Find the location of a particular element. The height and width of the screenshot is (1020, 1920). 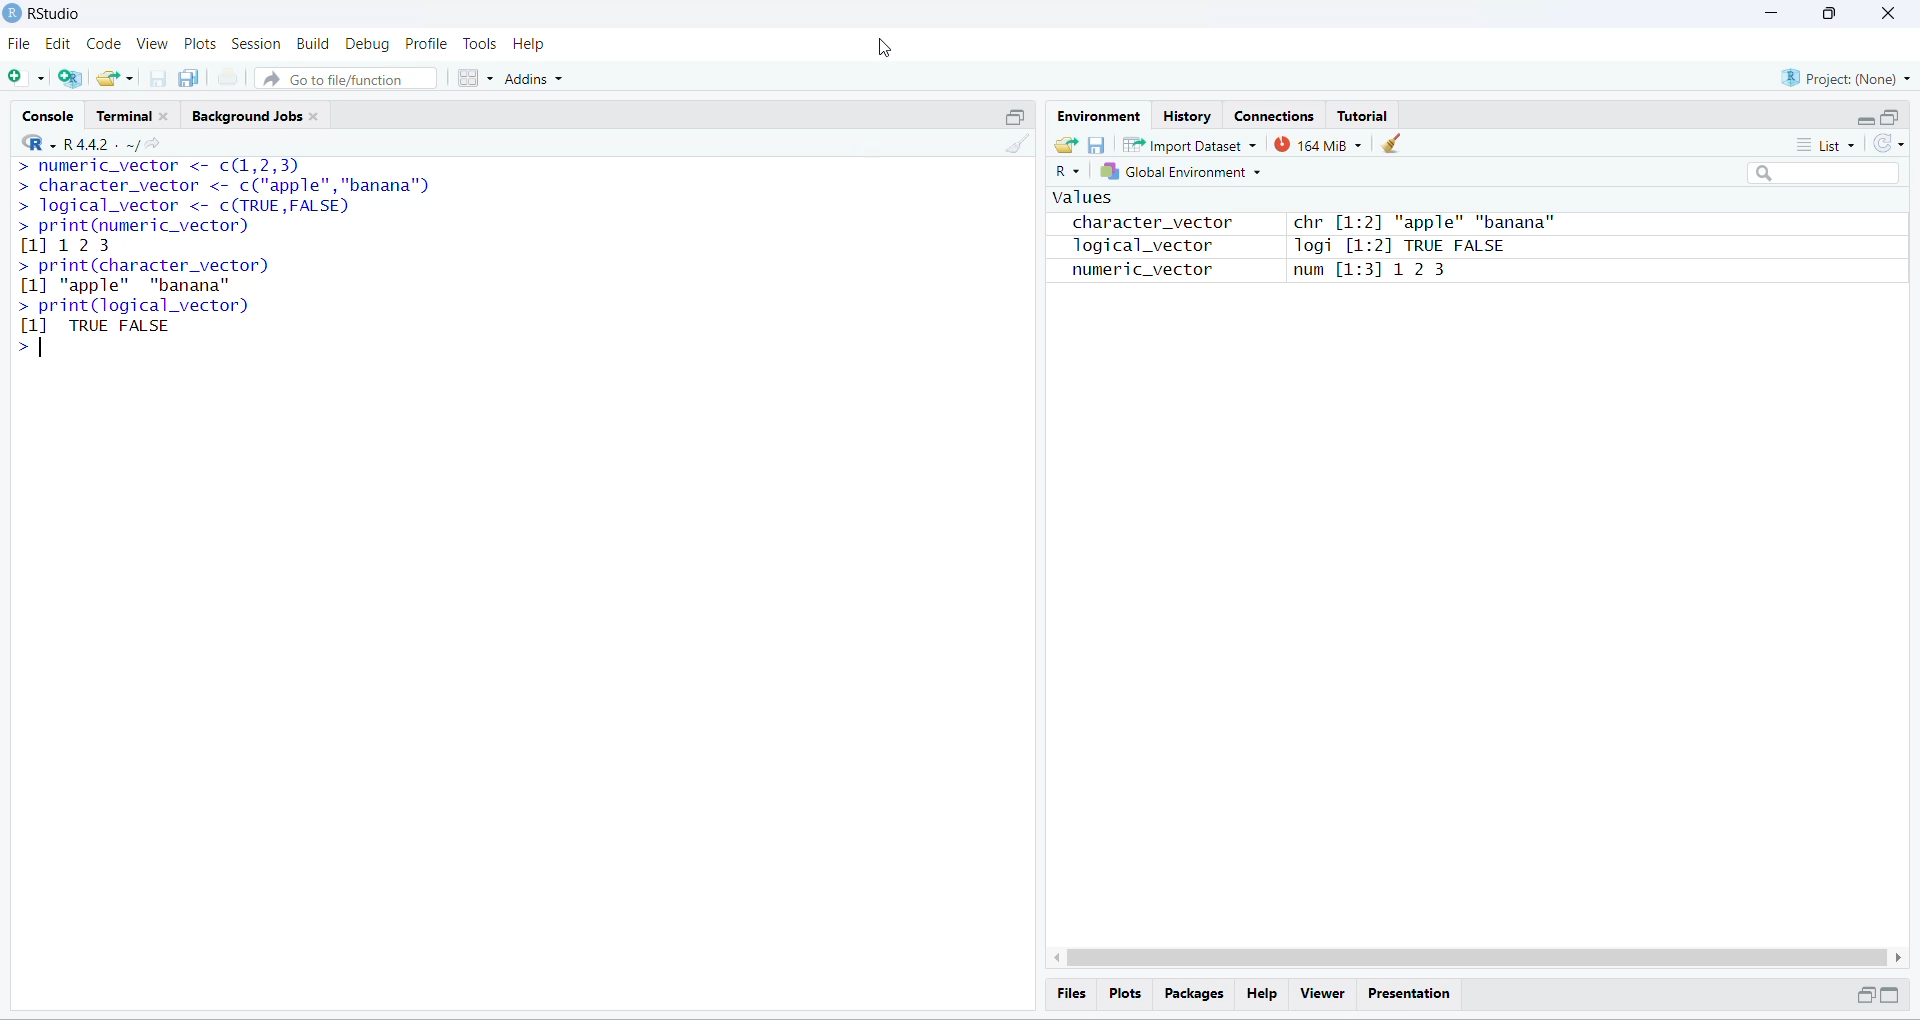

logical_vector is located at coordinates (1133, 247).